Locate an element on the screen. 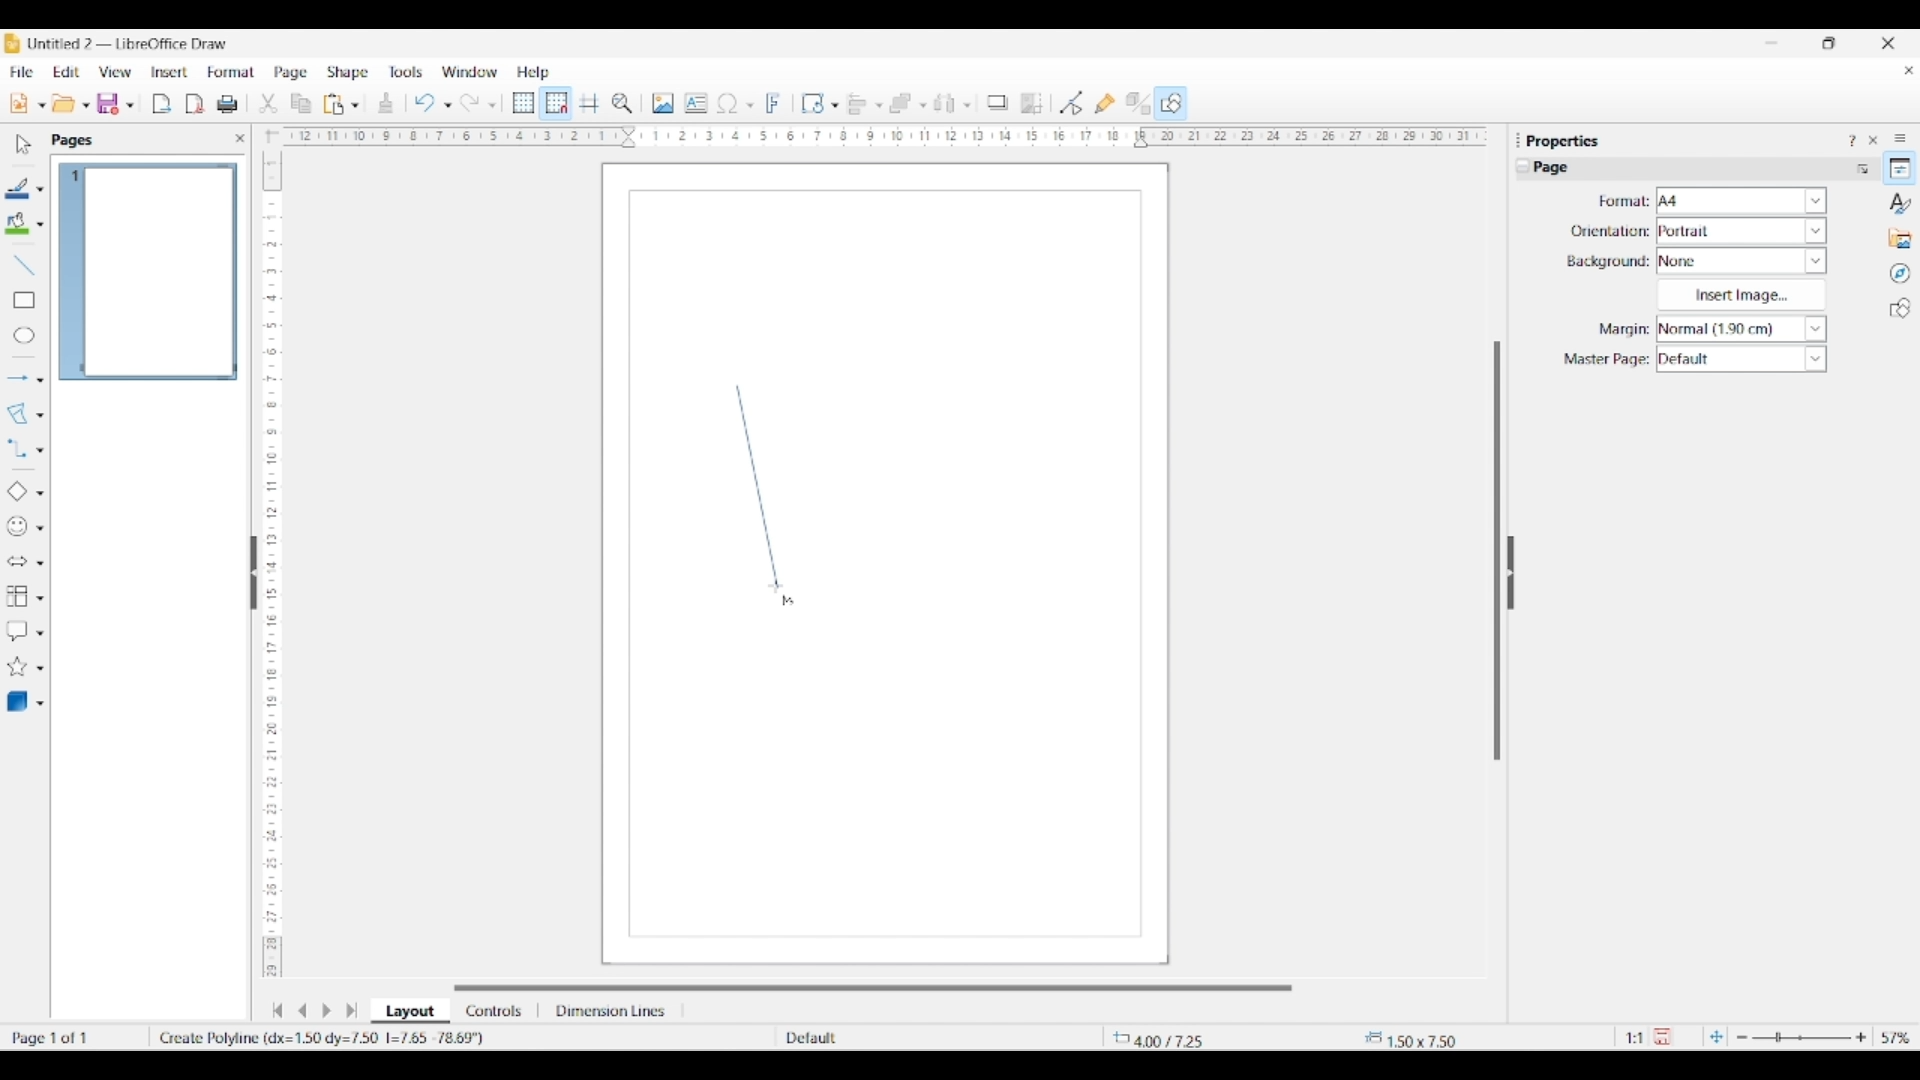 The image size is (1920, 1080). Helplines while moving is located at coordinates (589, 102).